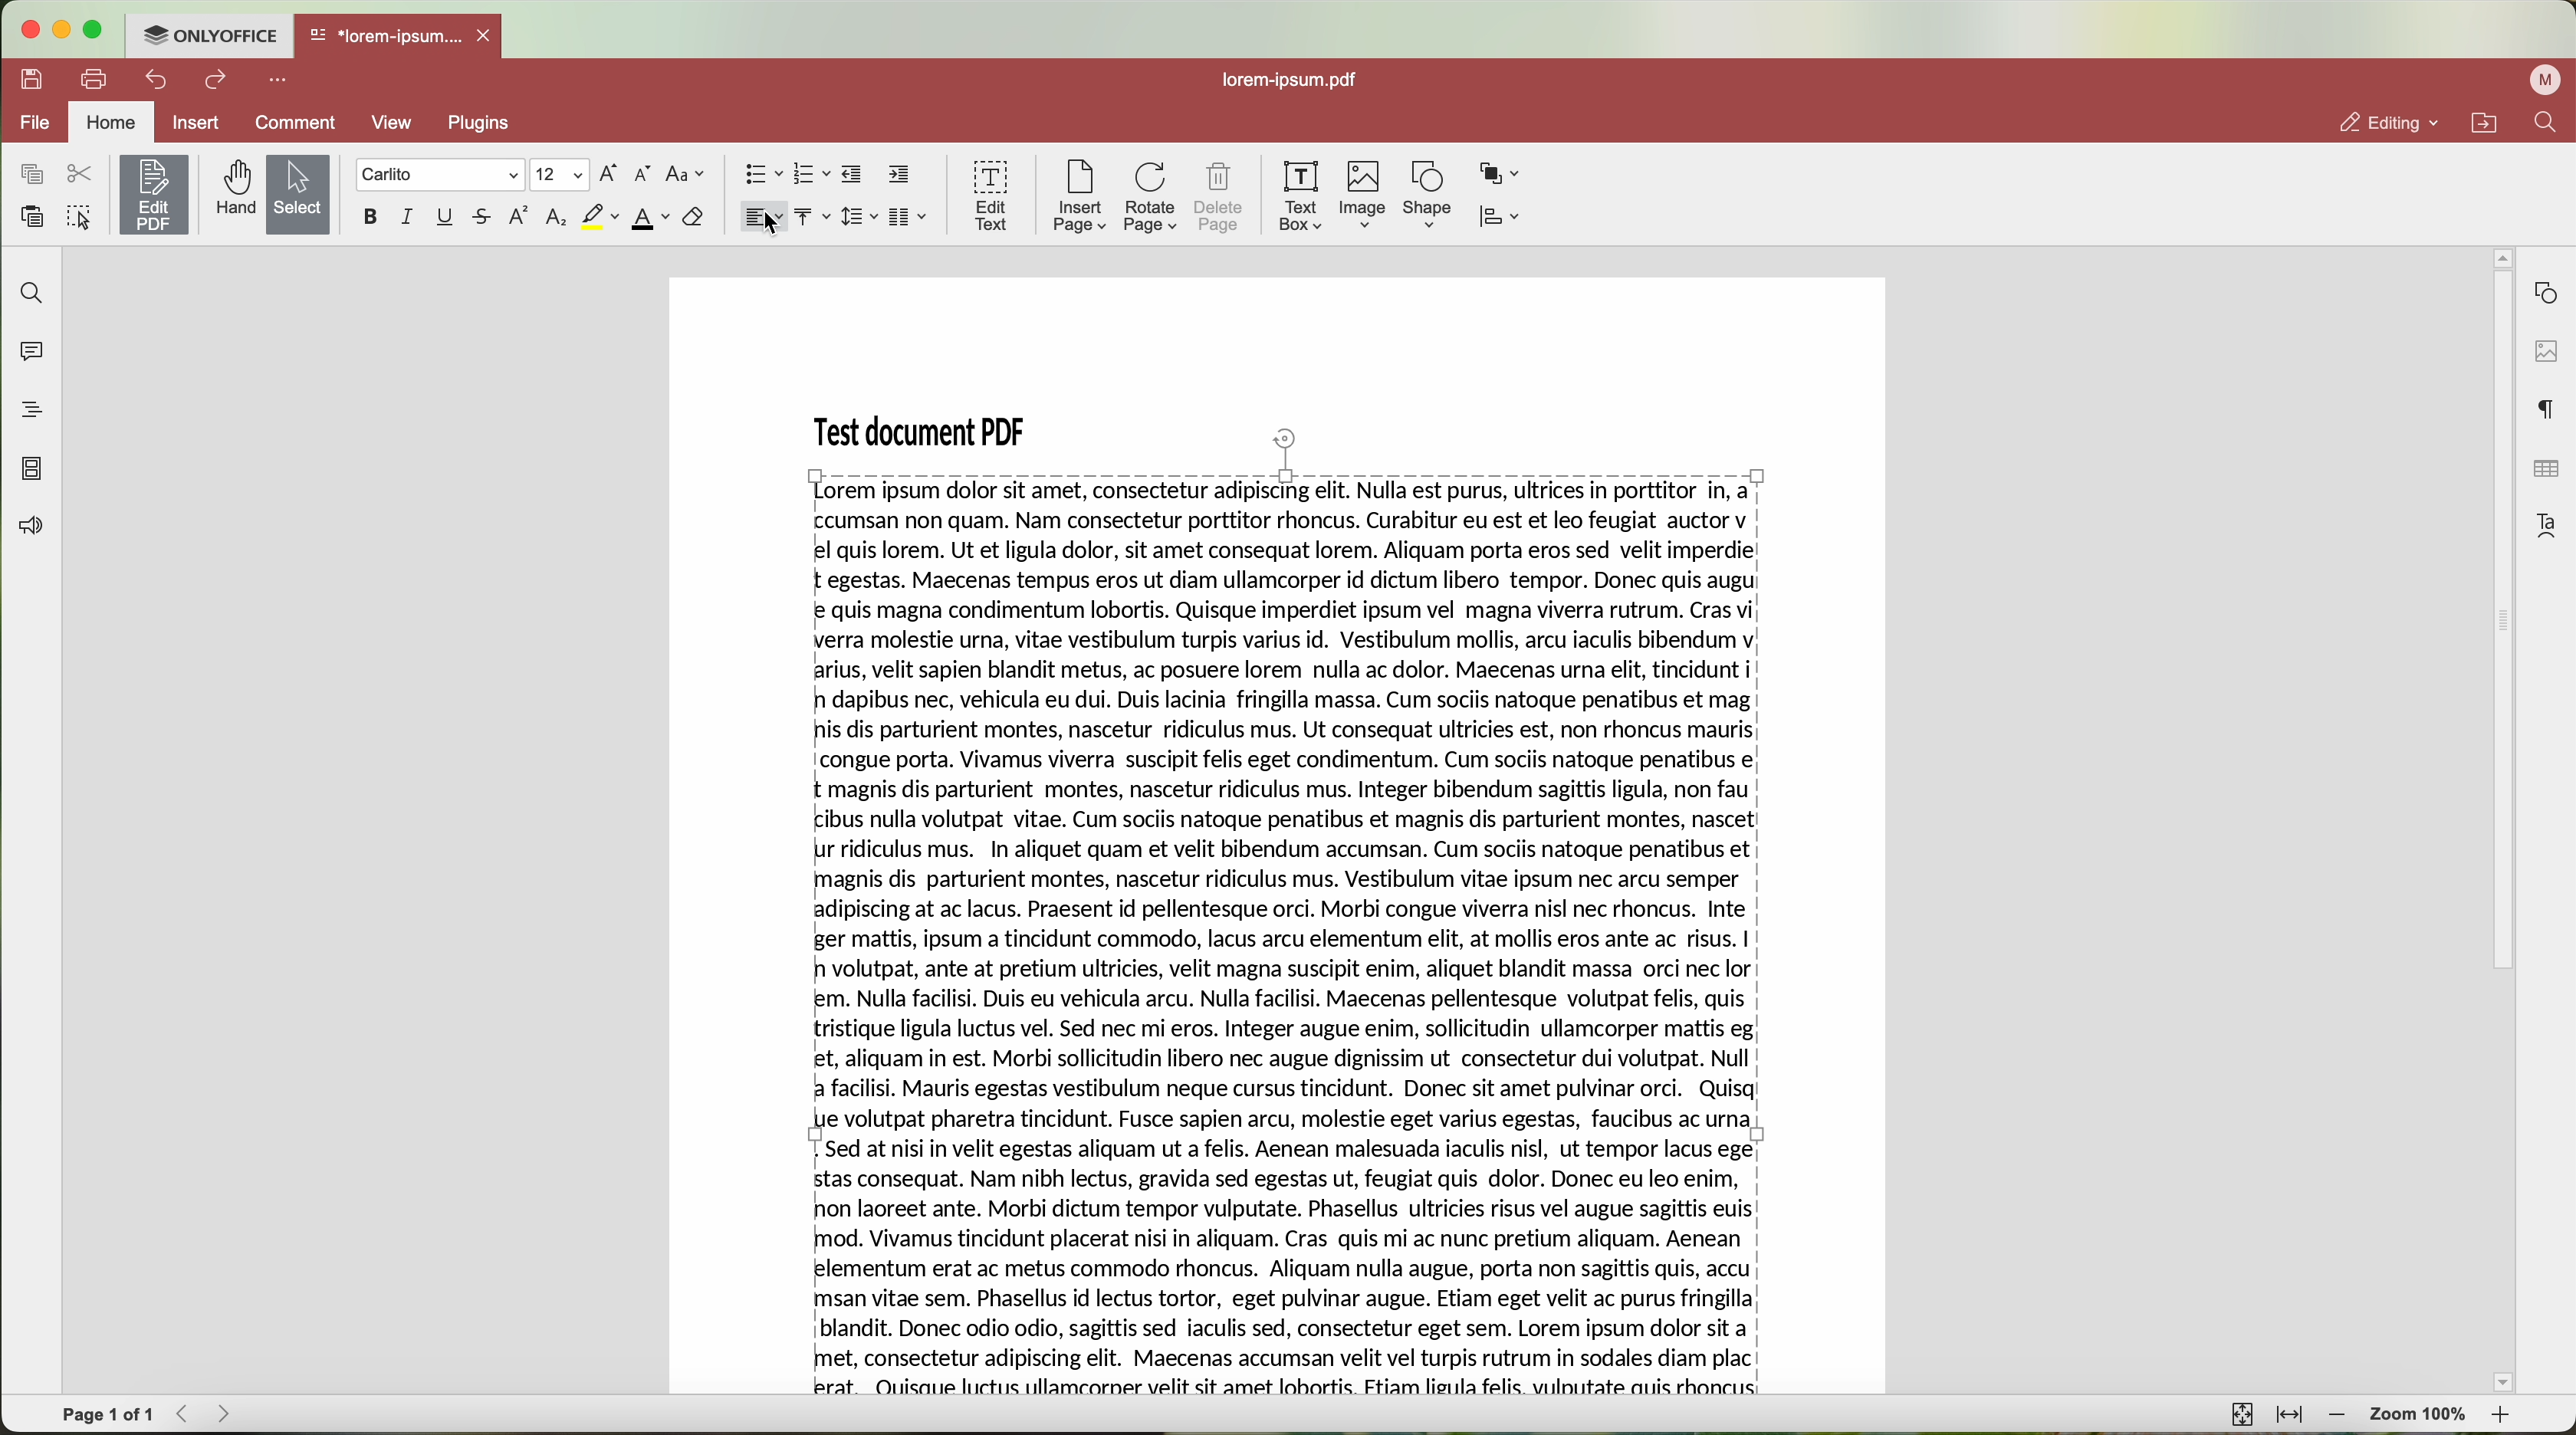 The image size is (2576, 1435). Describe the element at coordinates (231, 194) in the screenshot. I see `hand` at that location.